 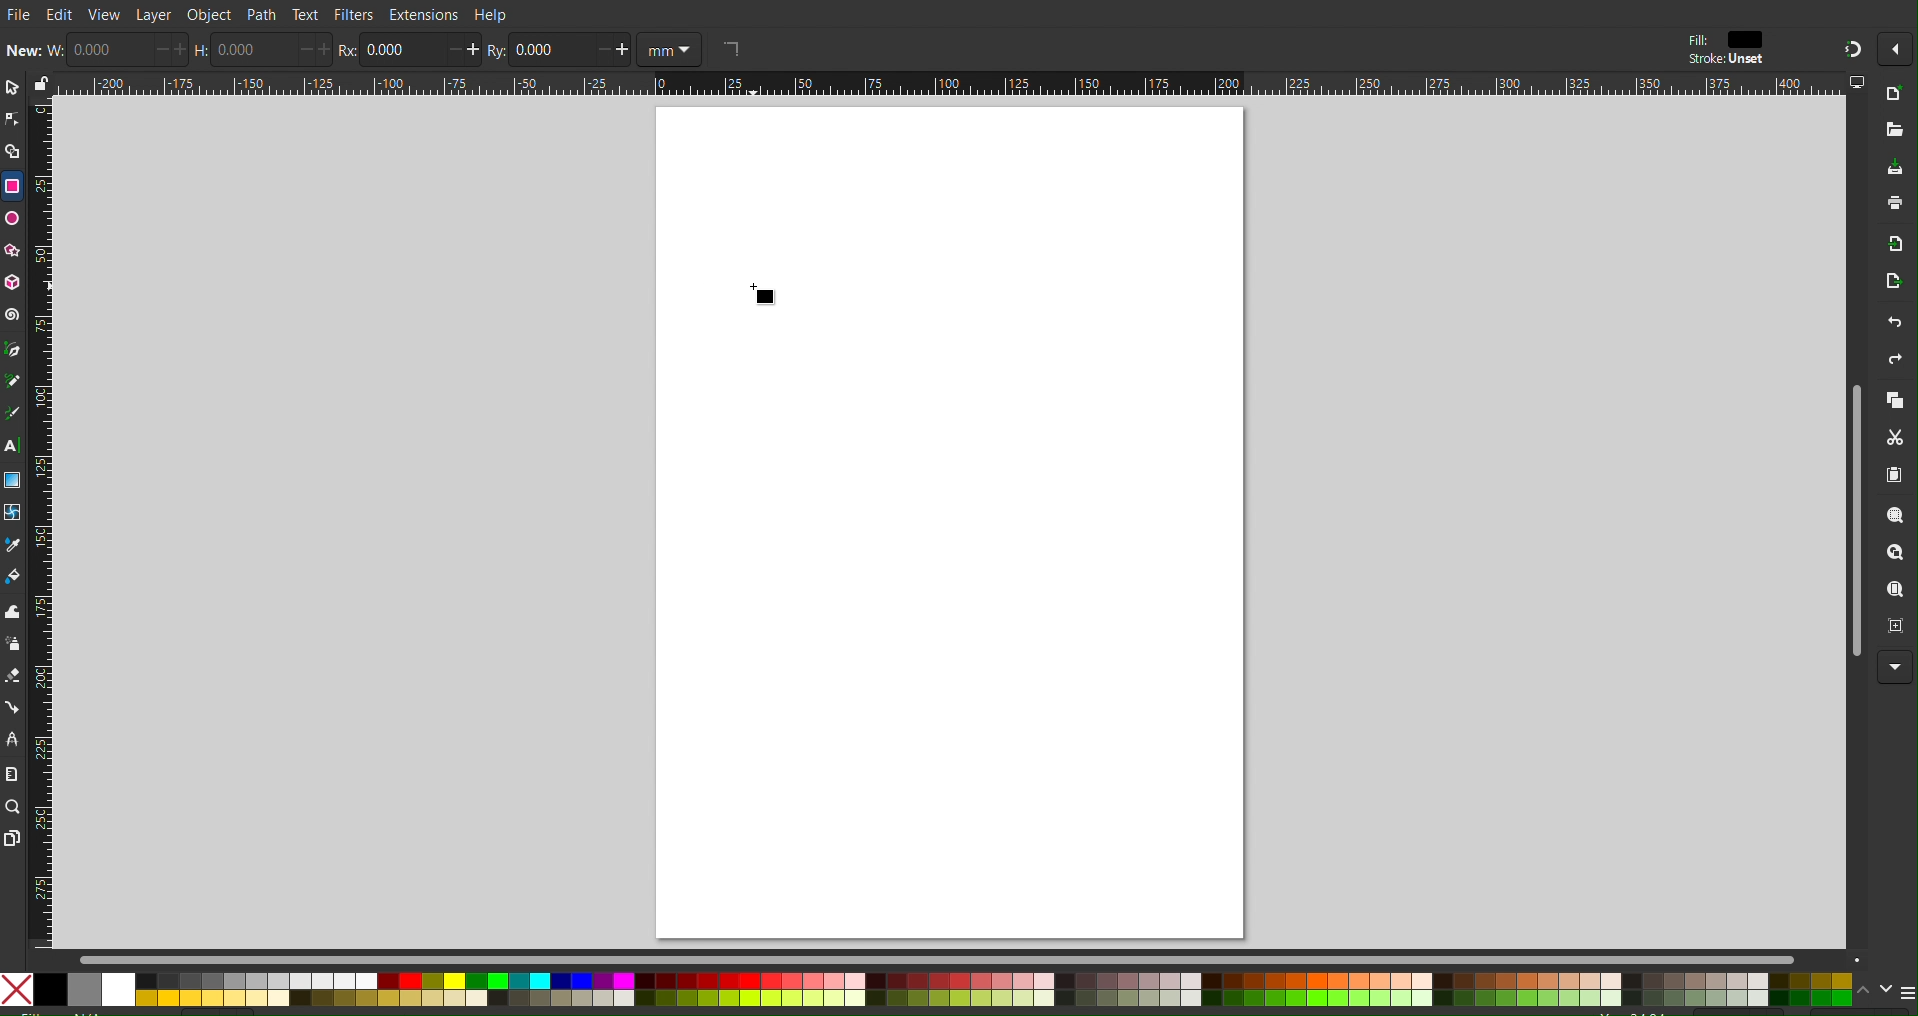 I want to click on RY, so click(x=494, y=51).